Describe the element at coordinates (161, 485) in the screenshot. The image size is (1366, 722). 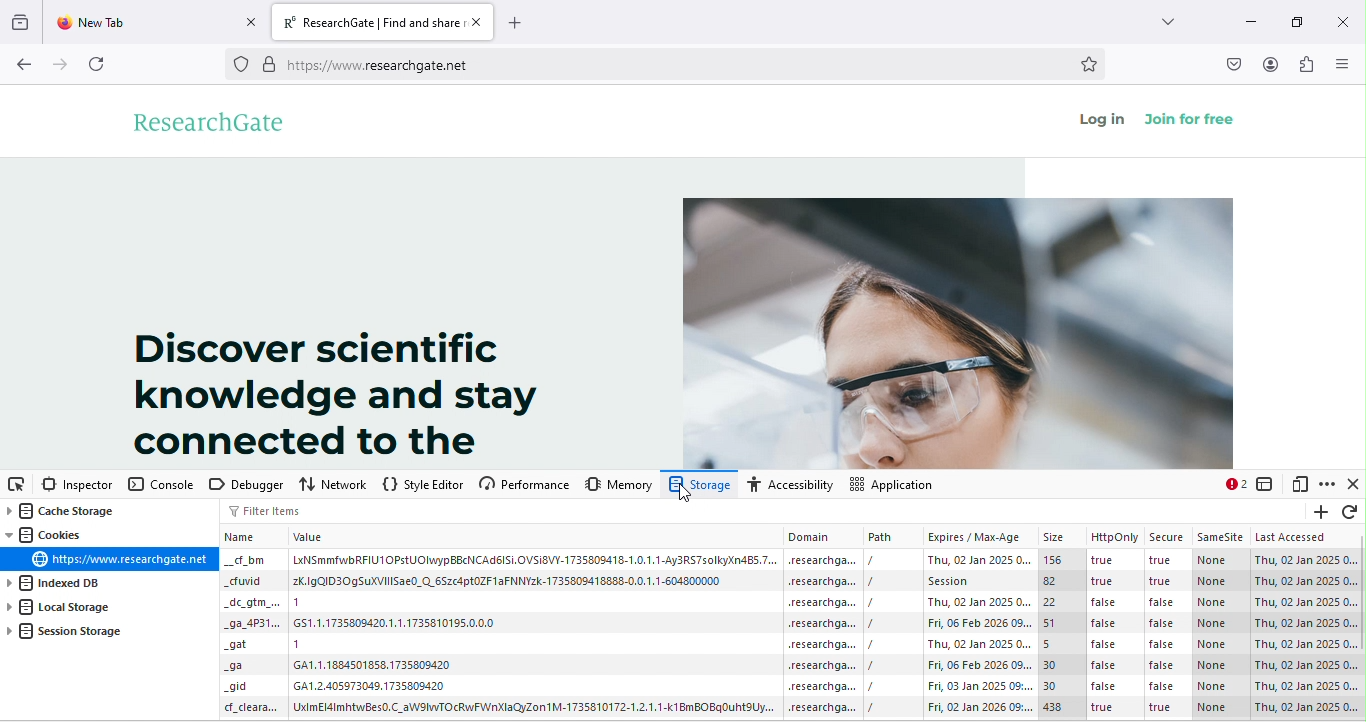
I see `console` at that location.